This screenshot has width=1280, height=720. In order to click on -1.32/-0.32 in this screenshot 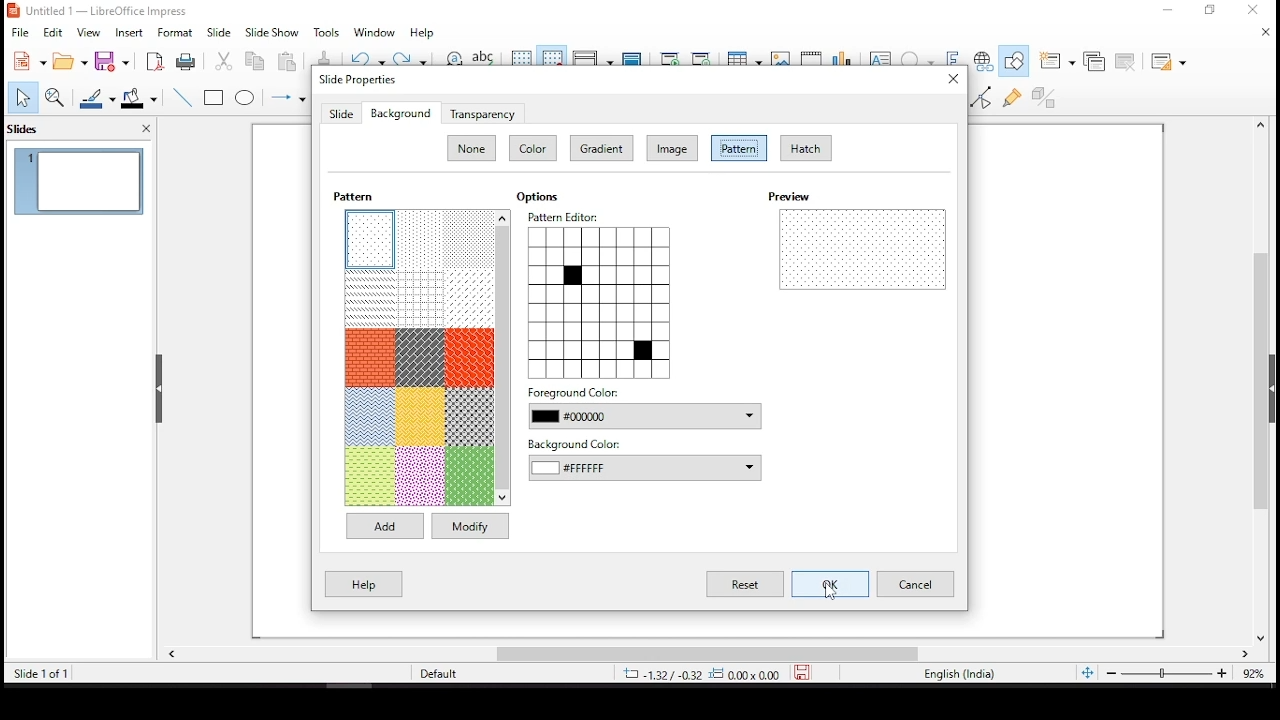, I will do `click(699, 674)`.